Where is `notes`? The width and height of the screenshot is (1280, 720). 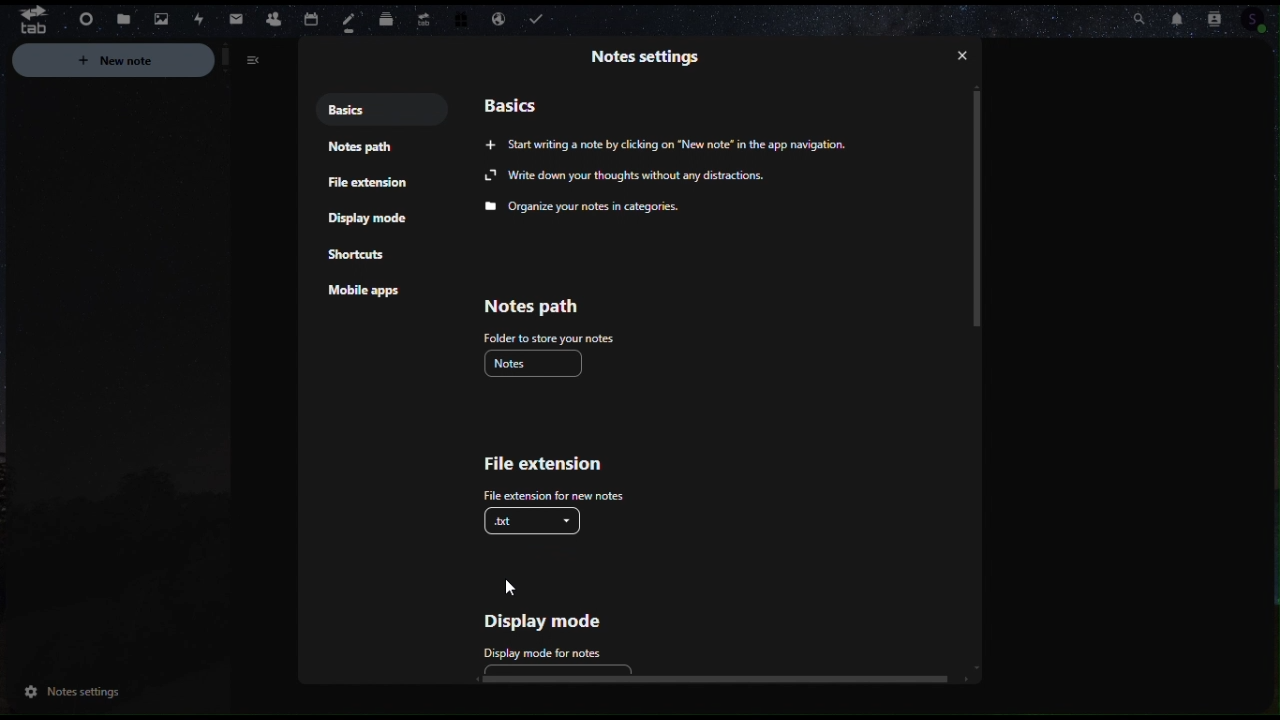 notes is located at coordinates (351, 22).